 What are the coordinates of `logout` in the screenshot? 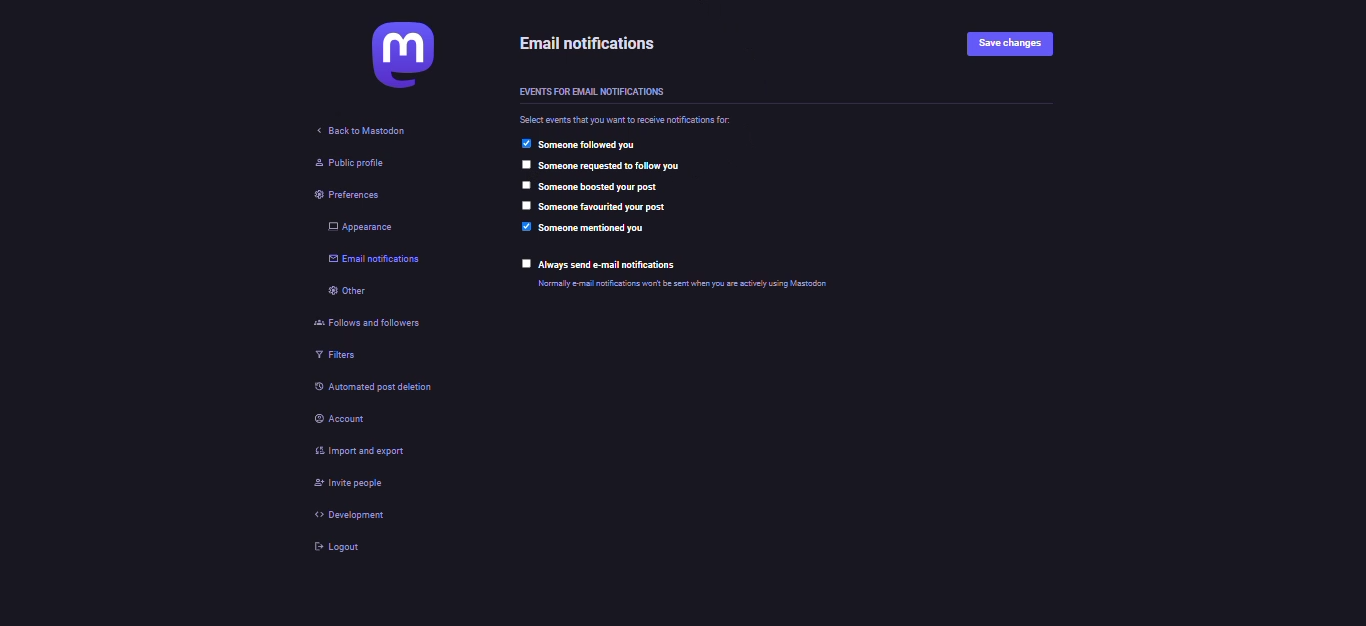 It's located at (327, 548).